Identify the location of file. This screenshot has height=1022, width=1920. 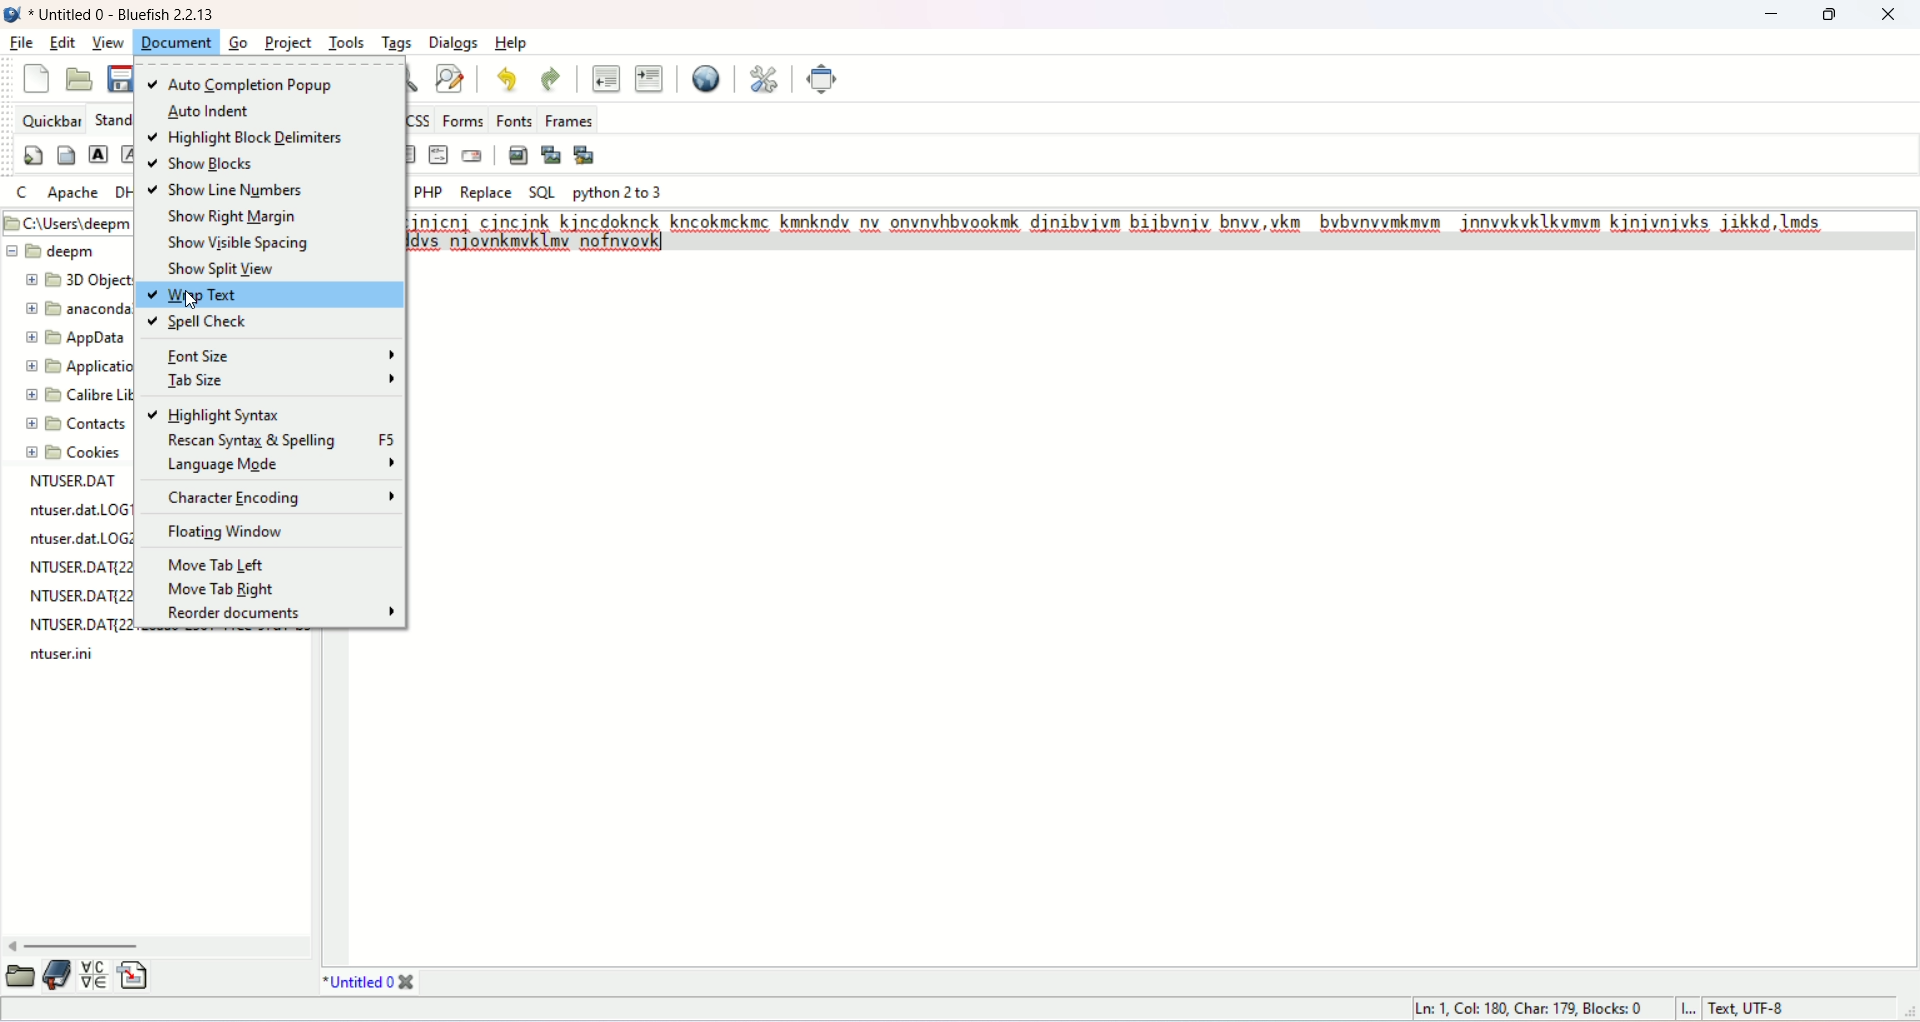
(25, 45).